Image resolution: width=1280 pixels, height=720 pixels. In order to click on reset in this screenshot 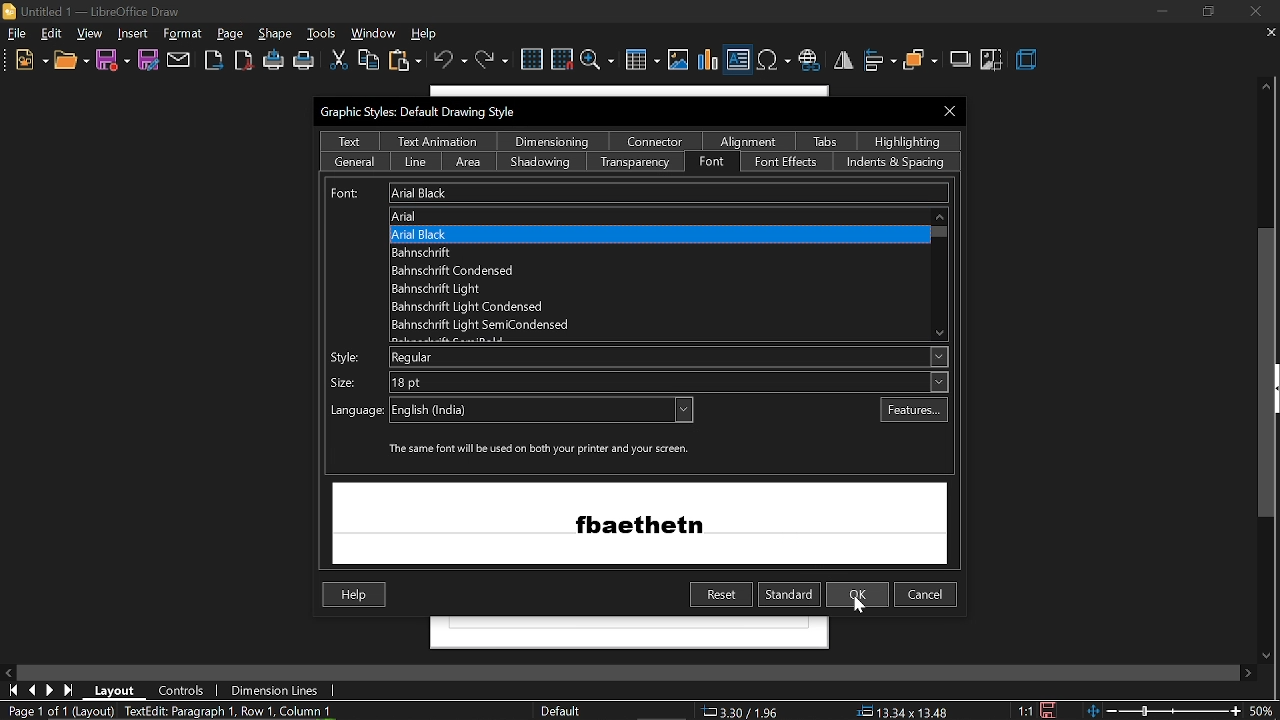, I will do `click(721, 595)`.